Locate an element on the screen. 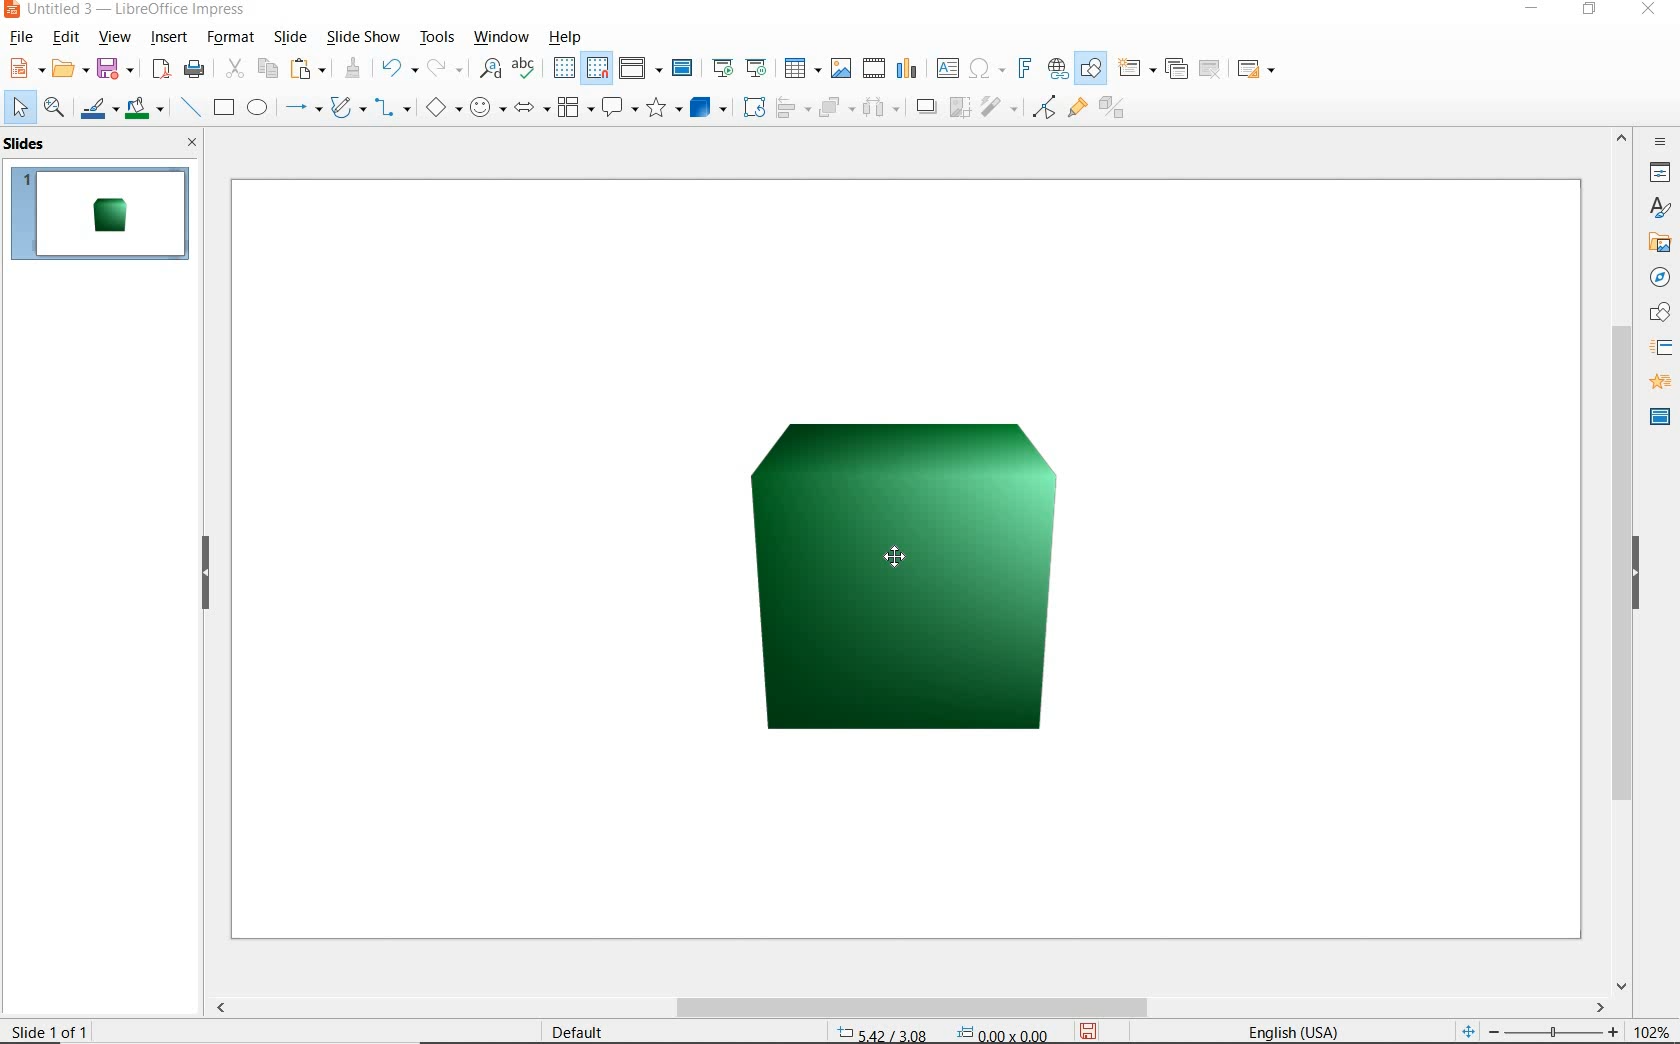 The height and width of the screenshot is (1044, 1680). slide is located at coordinates (288, 37).